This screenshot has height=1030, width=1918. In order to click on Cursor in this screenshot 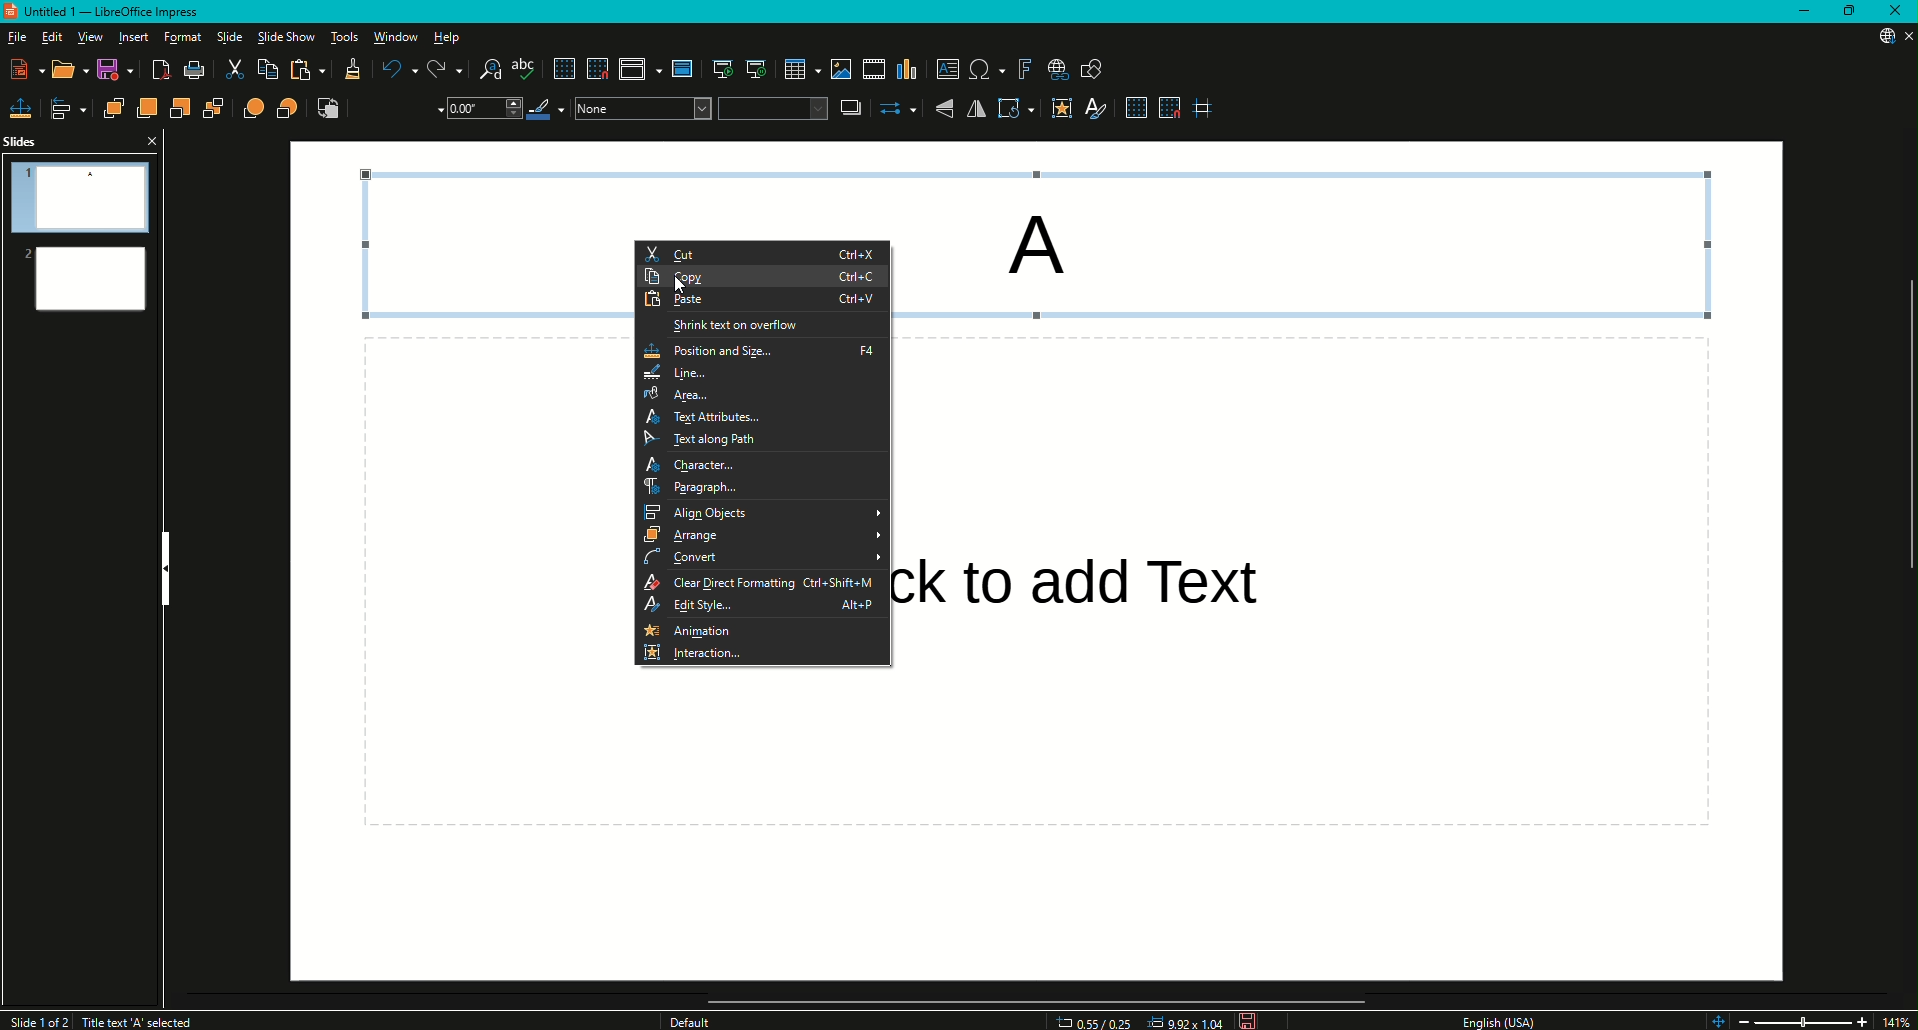, I will do `click(681, 285)`.